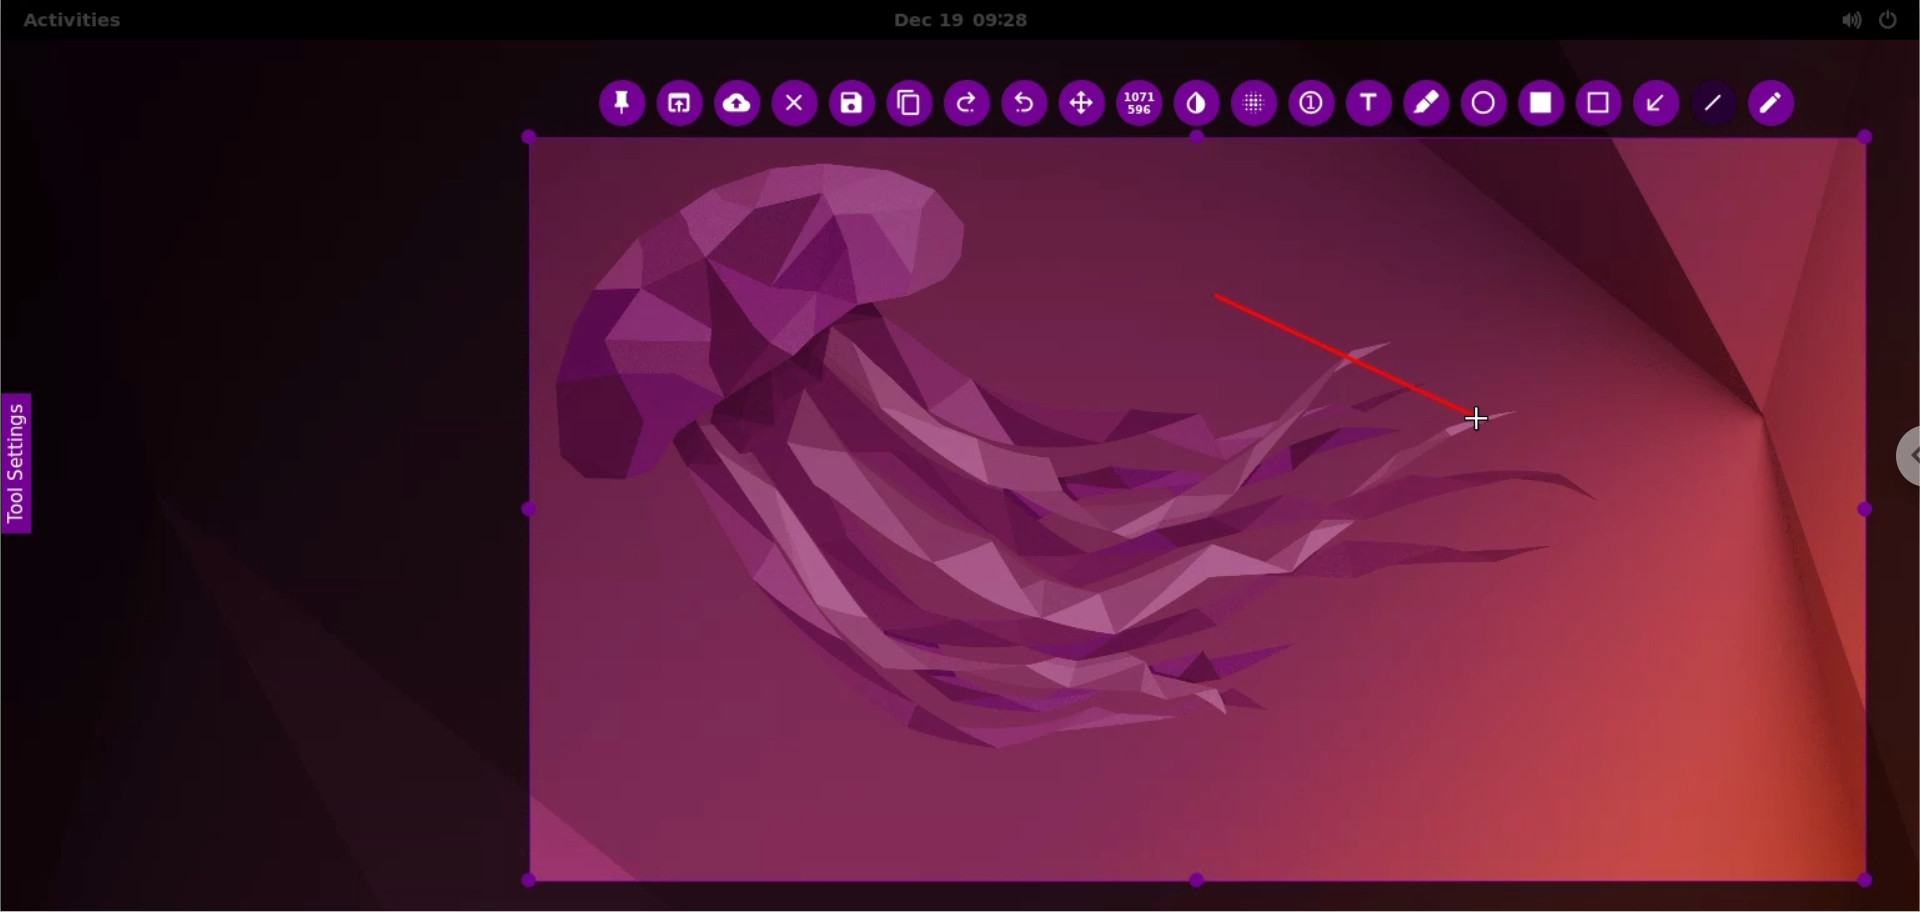 This screenshot has width=1920, height=912. What do you see at coordinates (1087, 106) in the screenshot?
I see `move selection` at bounding box center [1087, 106].